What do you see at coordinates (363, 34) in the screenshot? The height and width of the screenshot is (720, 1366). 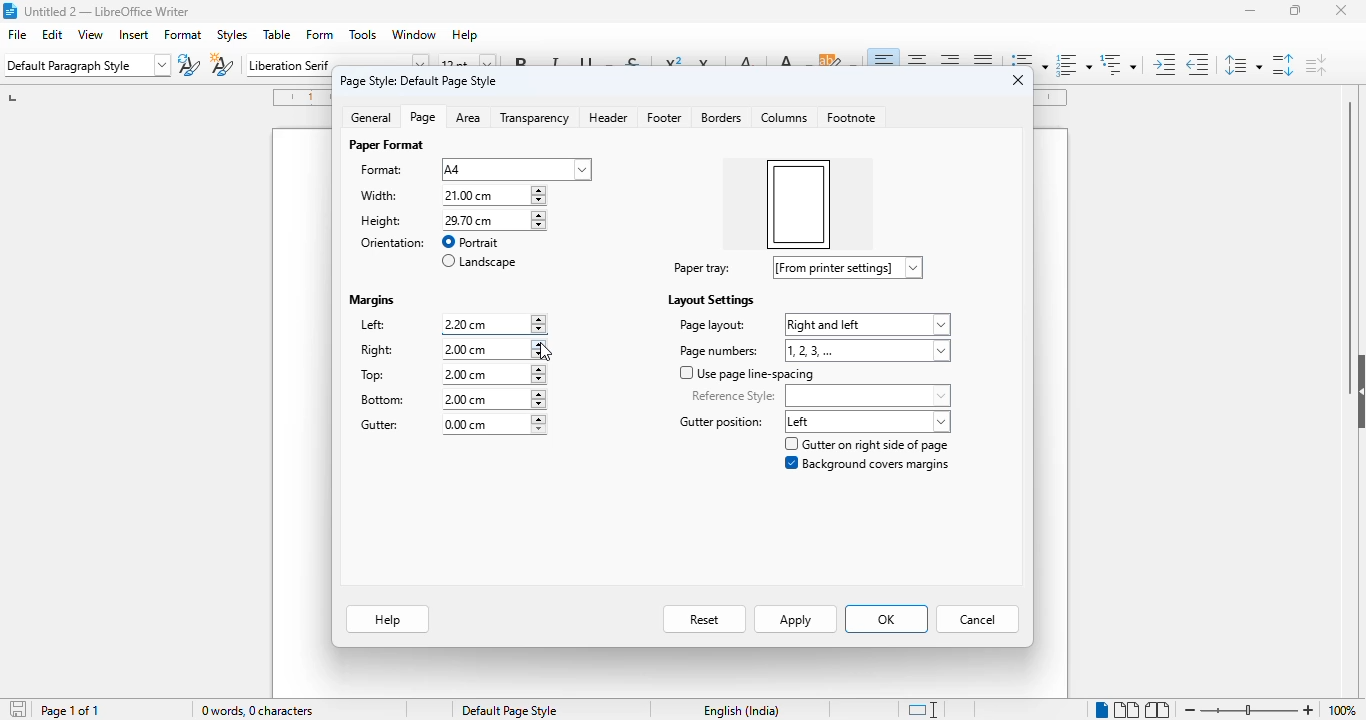 I see `tools` at bounding box center [363, 34].